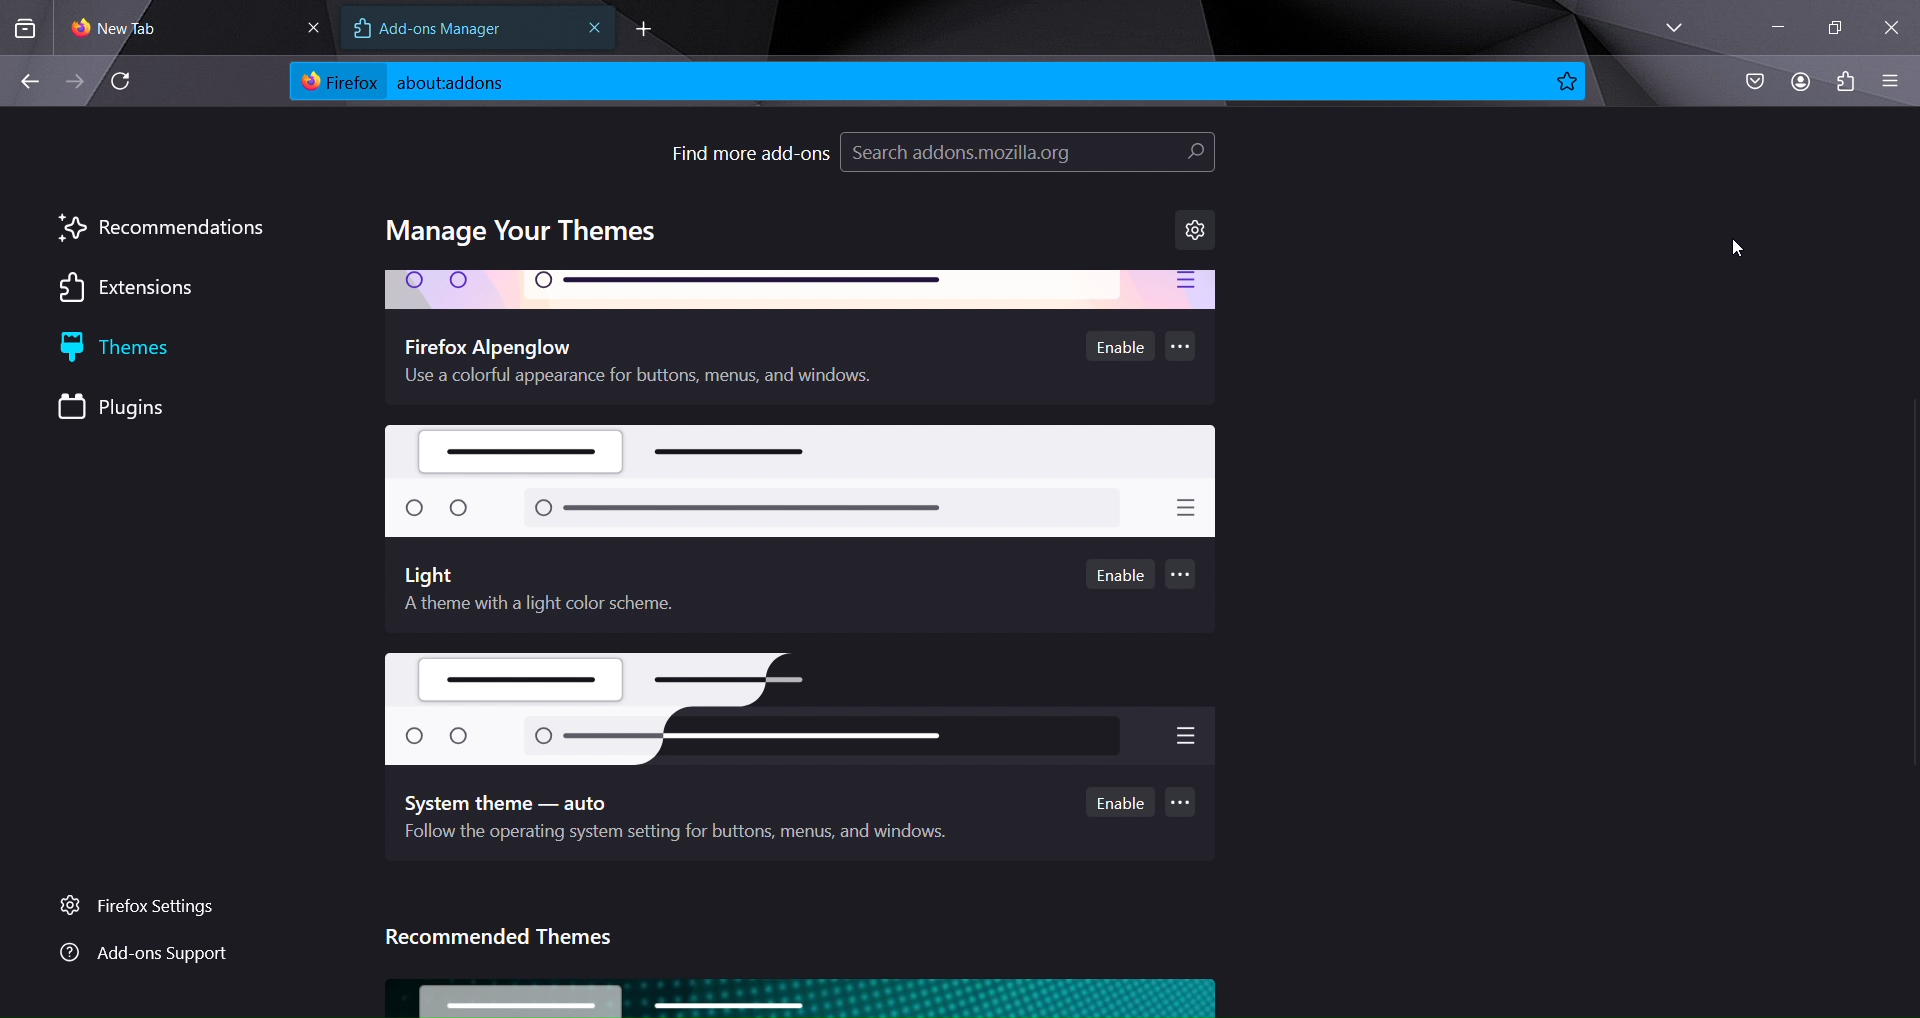 The image size is (1920, 1018). I want to click on , so click(792, 701).